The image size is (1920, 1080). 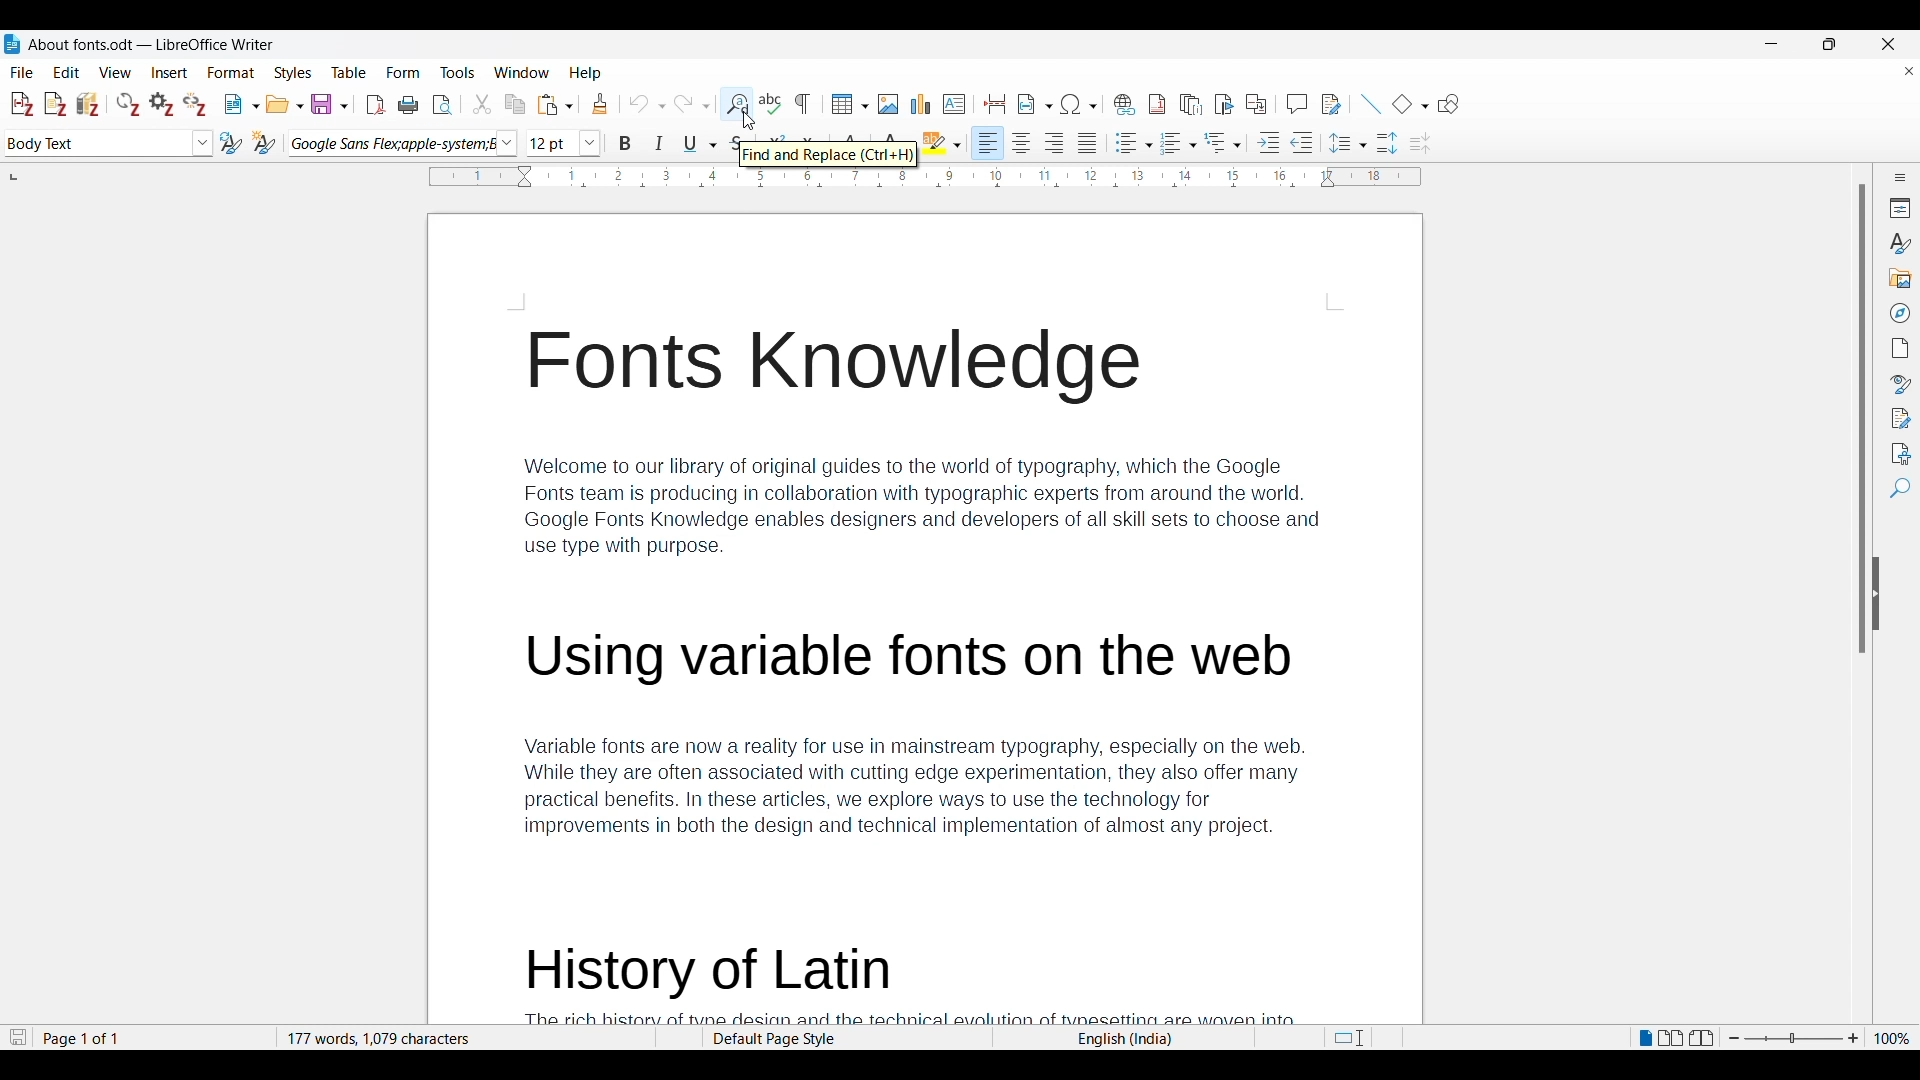 What do you see at coordinates (506, 143) in the screenshot?
I see `Font options` at bounding box center [506, 143].